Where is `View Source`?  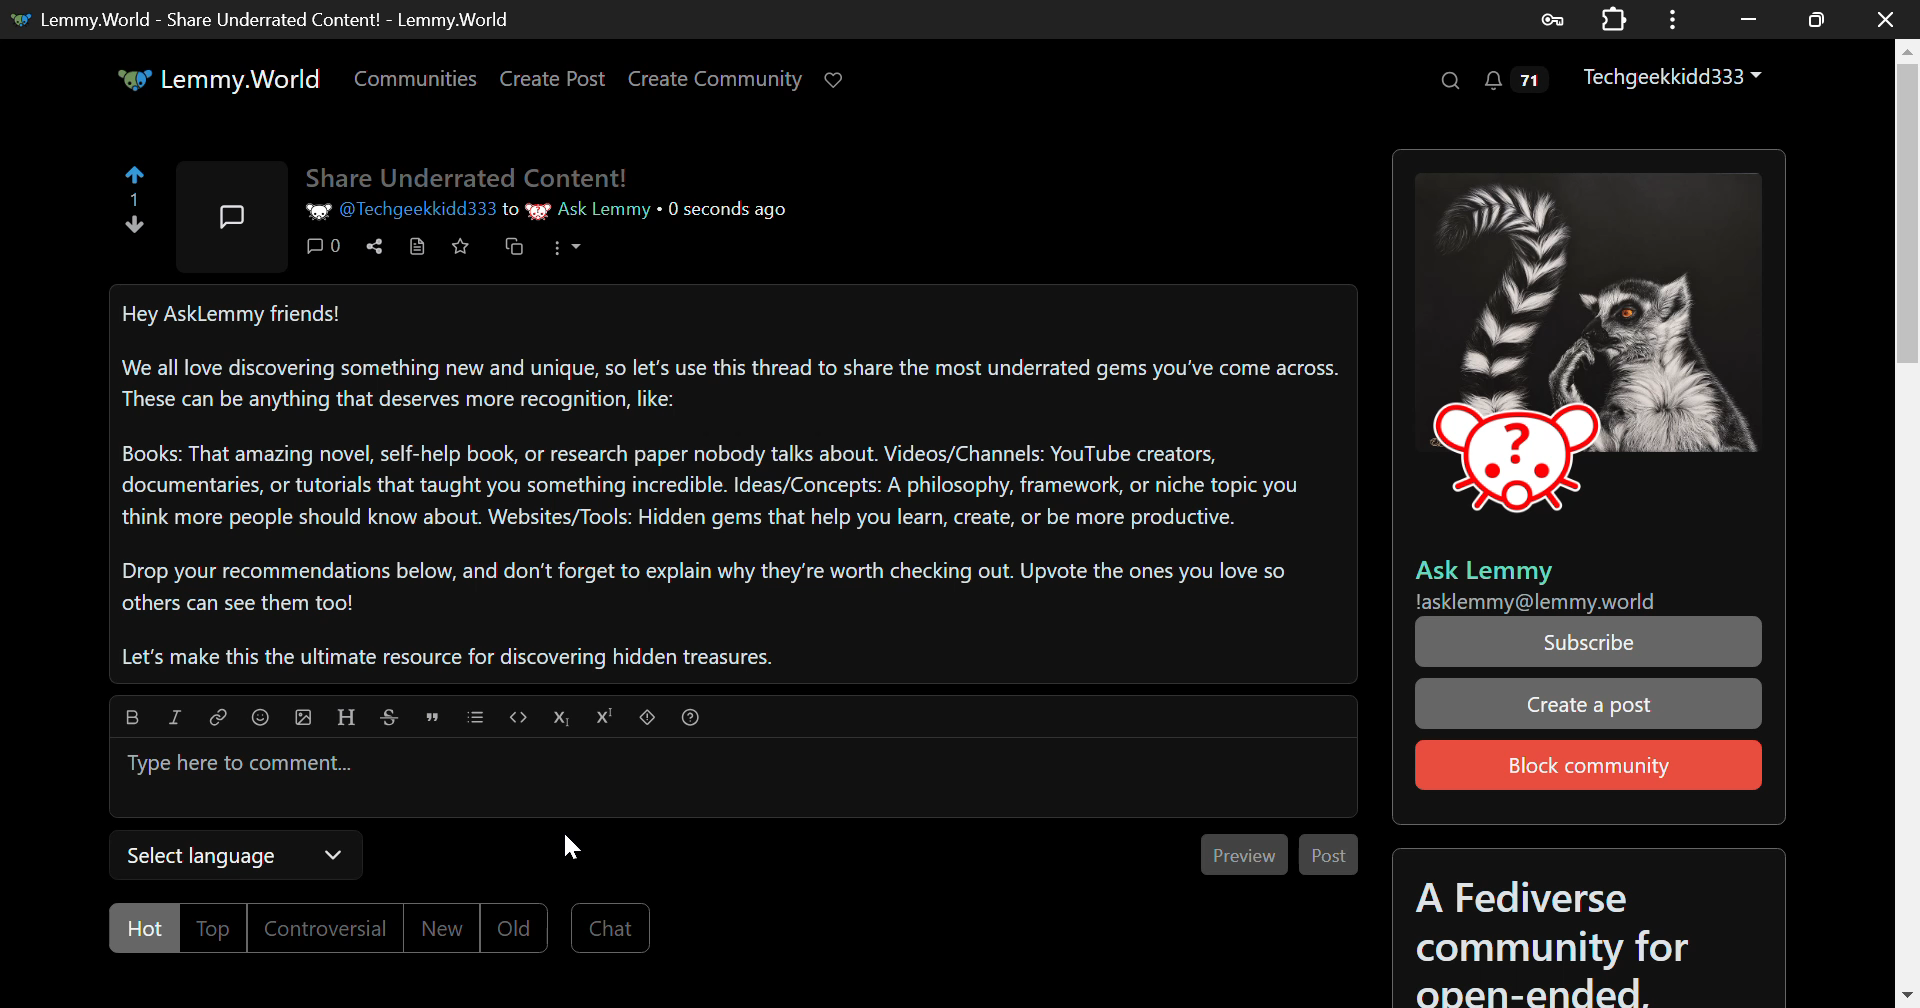 View Source is located at coordinates (418, 251).